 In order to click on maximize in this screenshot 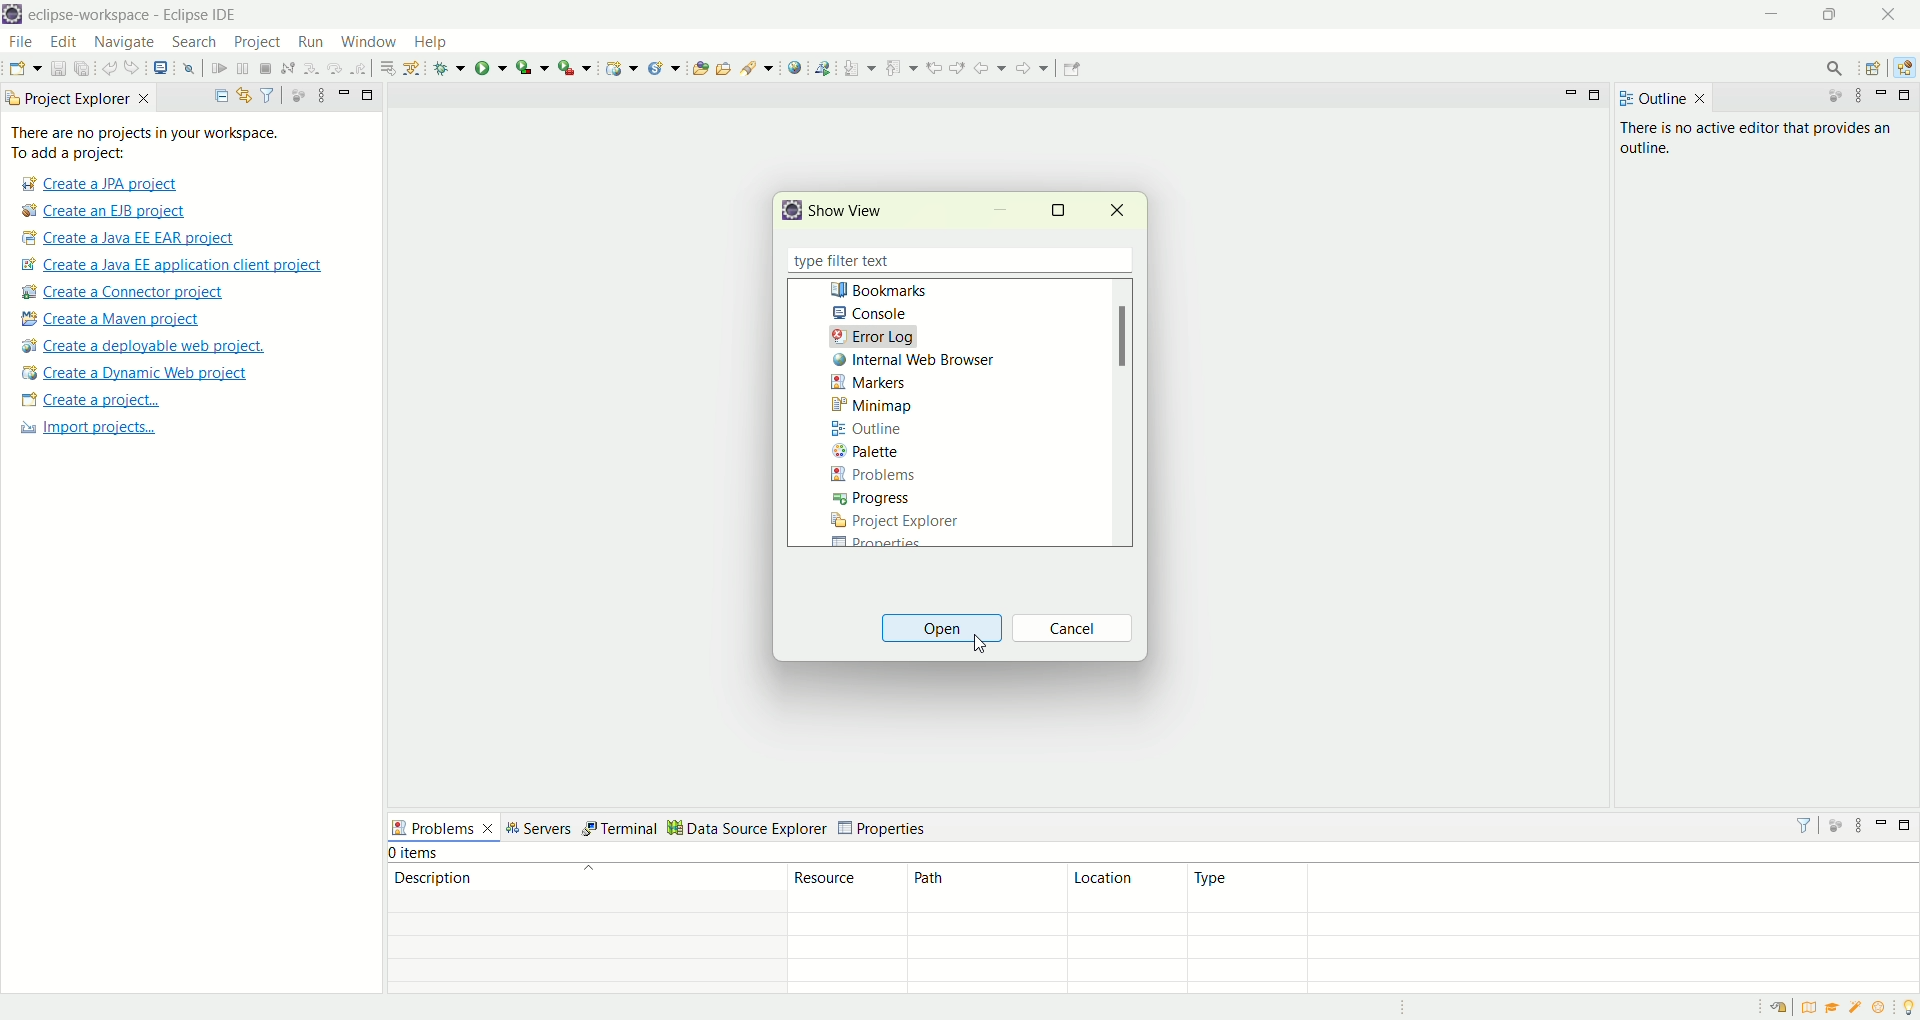, I will do `click(1906, 97)`.